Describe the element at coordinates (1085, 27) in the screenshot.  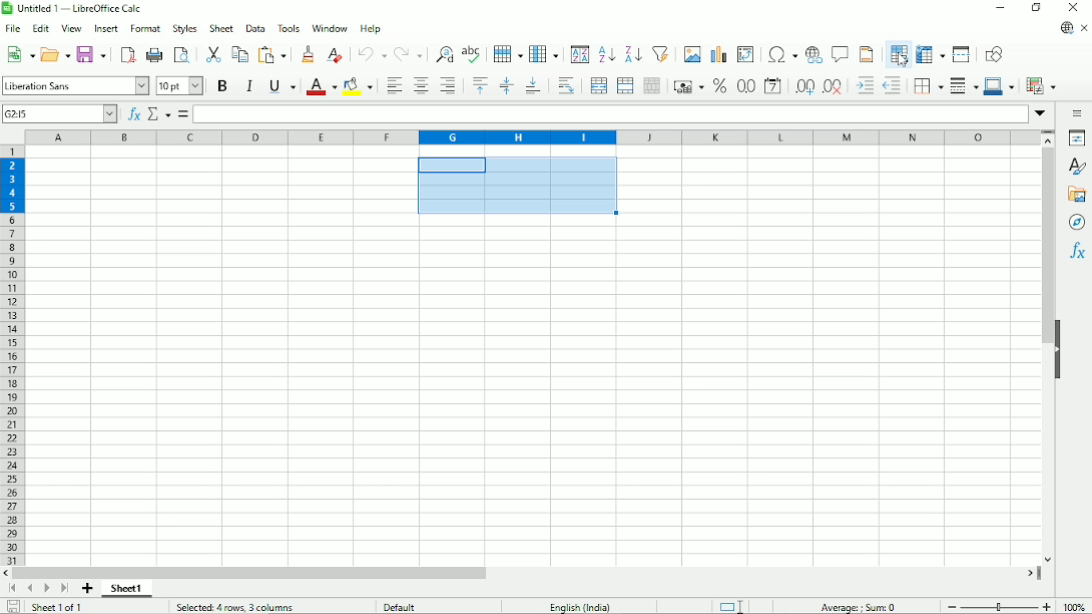
I see `Close document` at that location.